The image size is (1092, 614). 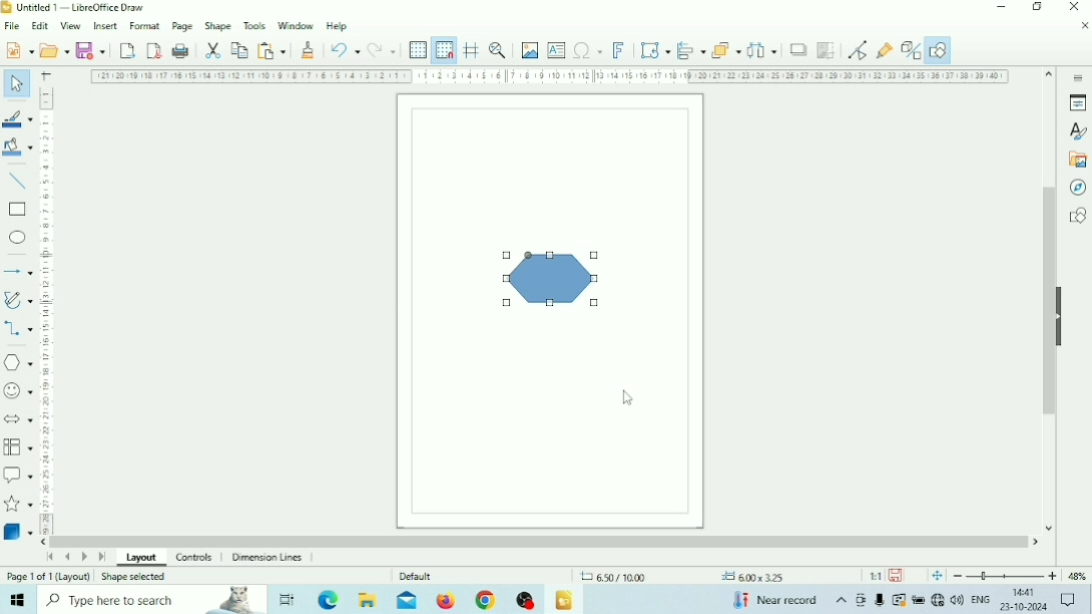 I want to click on View, so click(x=72, y=27).